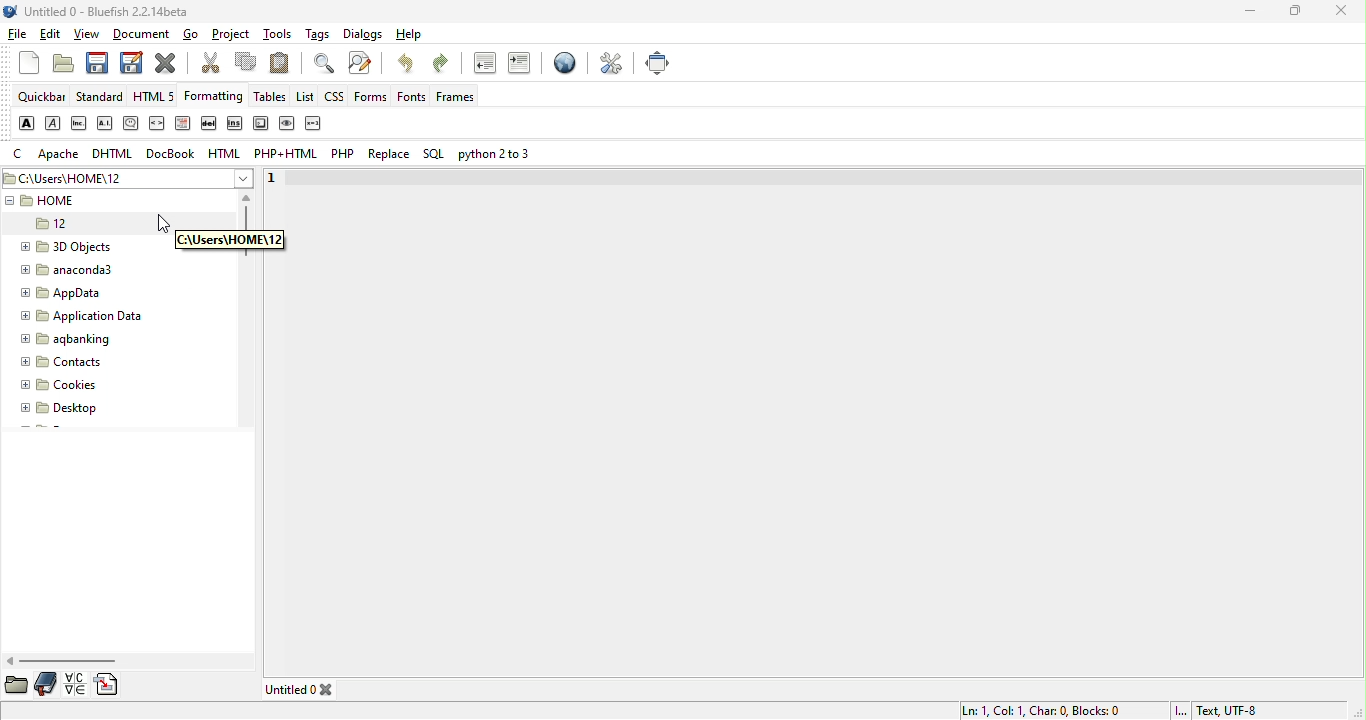 This screenshot has height=720, width=1366. Describe the element at coordinates (109, 686) in the screenshot. I see `snippets` at that location.